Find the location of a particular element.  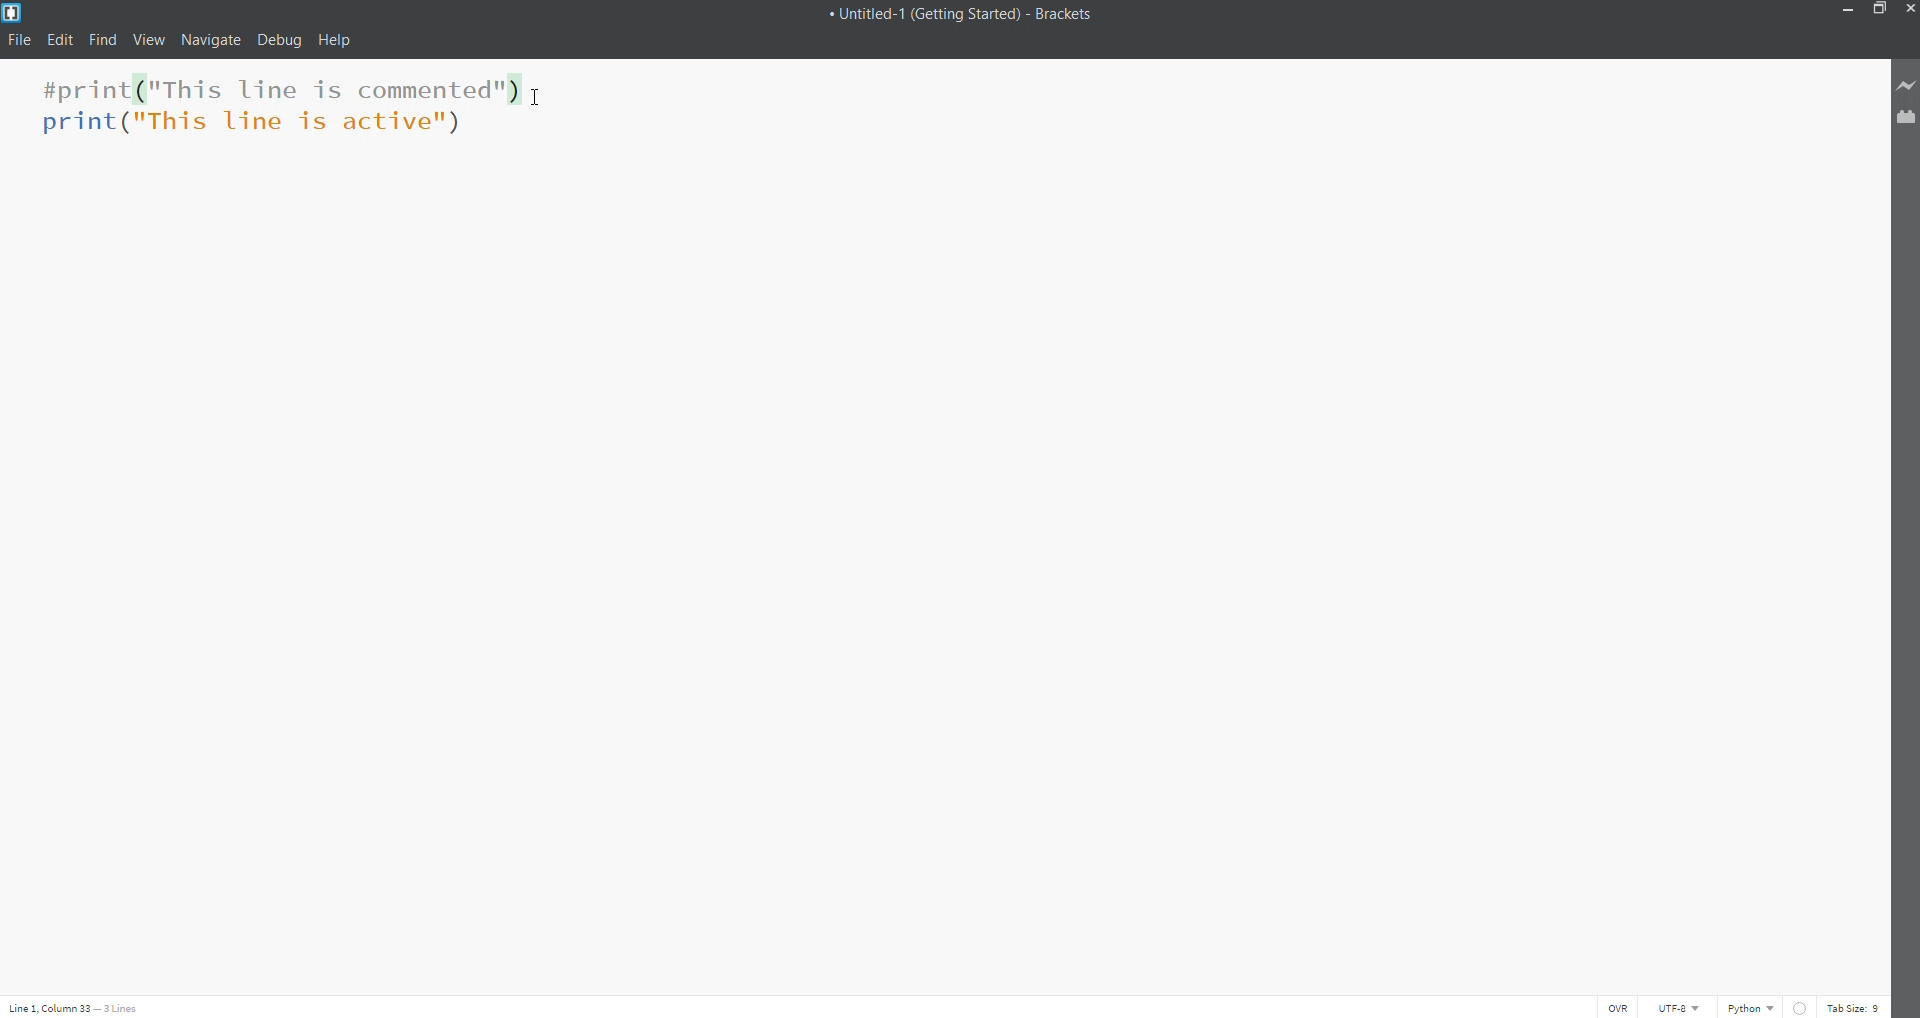

Extension manager is located at coordinates (1904, 117).